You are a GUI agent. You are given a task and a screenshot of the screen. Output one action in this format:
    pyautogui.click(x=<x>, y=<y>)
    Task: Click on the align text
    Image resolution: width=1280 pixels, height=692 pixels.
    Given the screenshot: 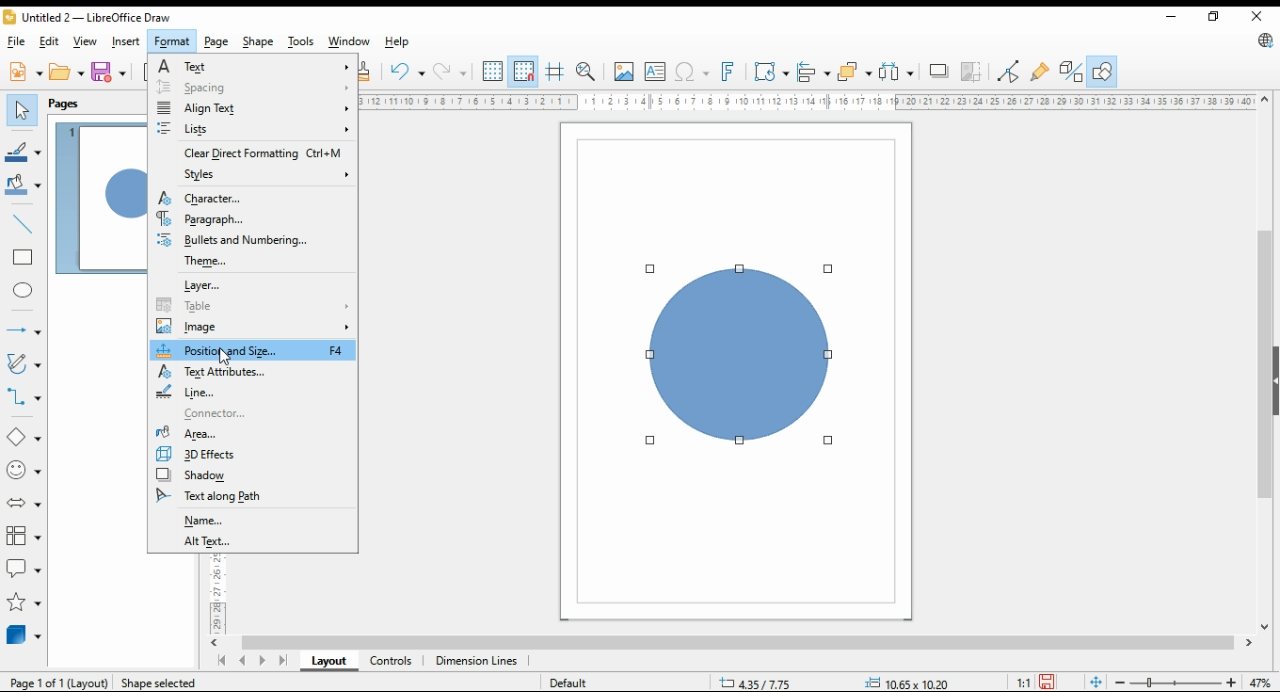 What is the action you would take?
    pyautogui.click(x=253, y=108)
    